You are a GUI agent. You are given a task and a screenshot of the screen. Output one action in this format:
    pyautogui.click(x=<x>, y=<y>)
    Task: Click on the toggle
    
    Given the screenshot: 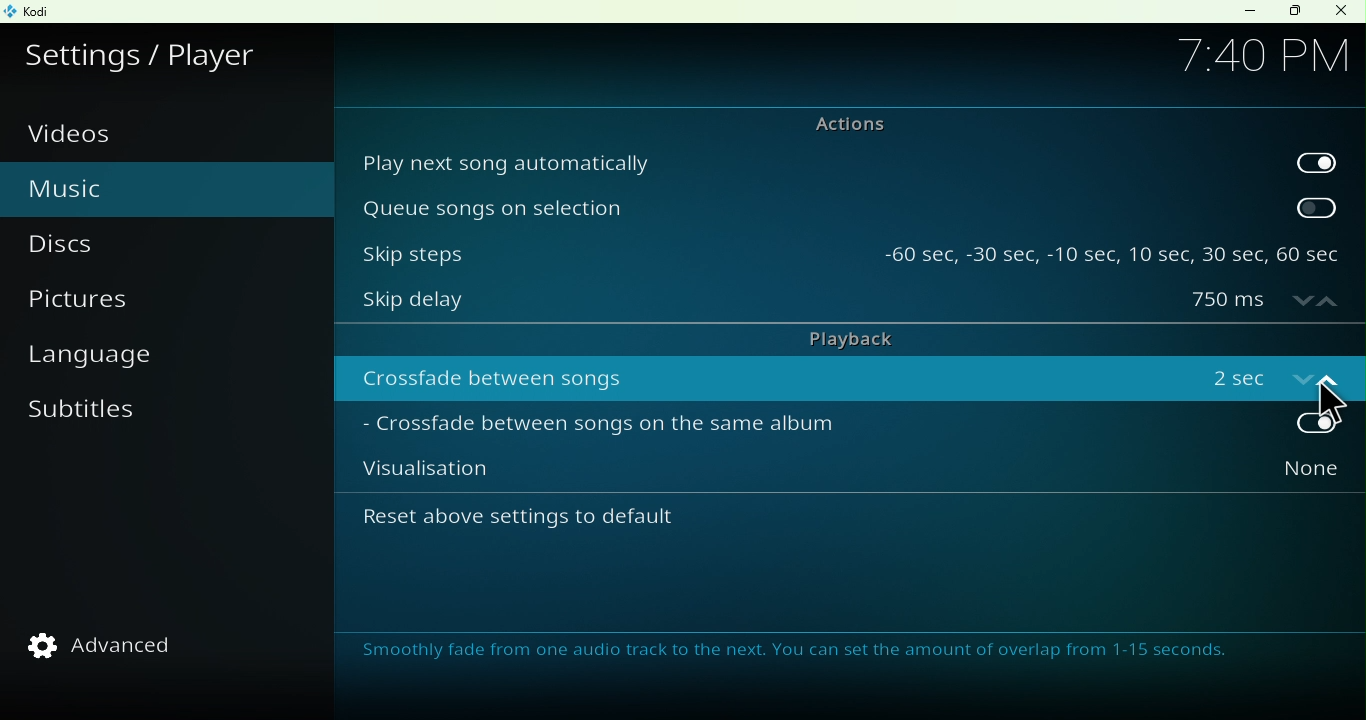 What is the action you would take?
    pyautogui.click(x=1269, y=425)
    